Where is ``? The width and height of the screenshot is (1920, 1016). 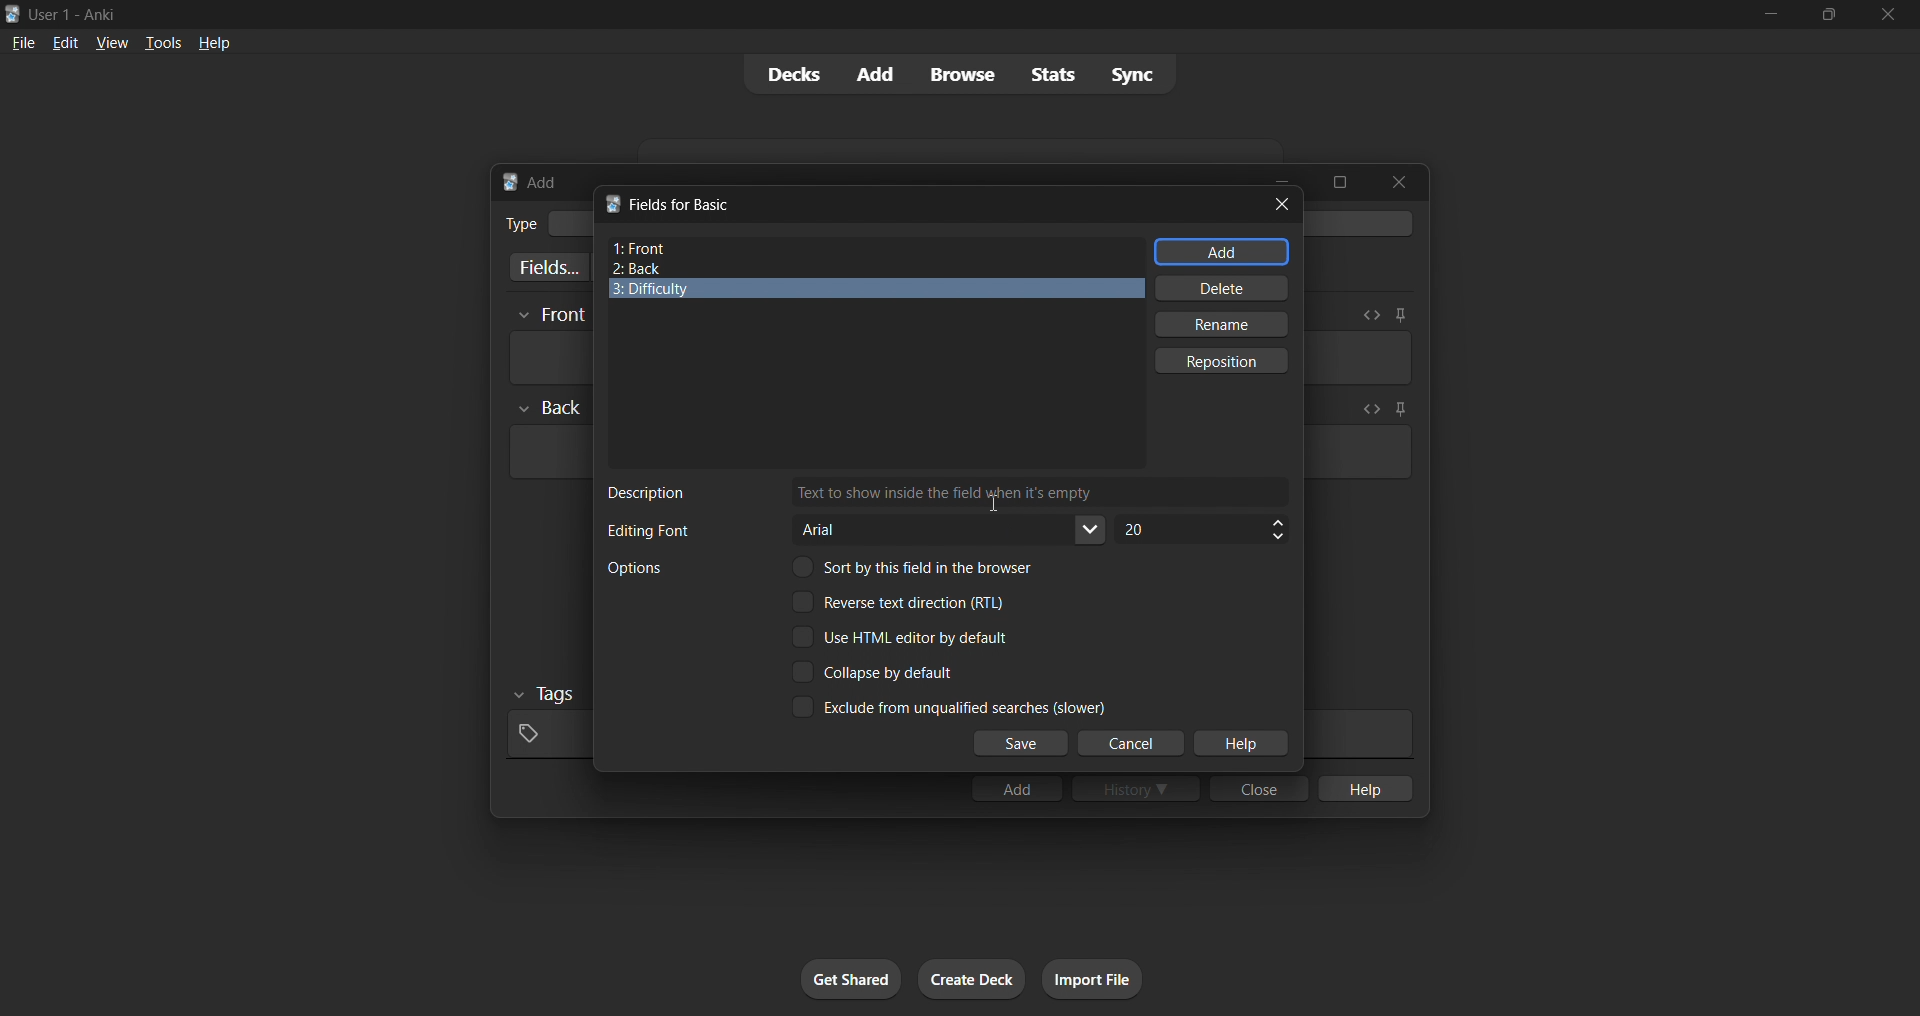  is located at coordinates (551, 316).